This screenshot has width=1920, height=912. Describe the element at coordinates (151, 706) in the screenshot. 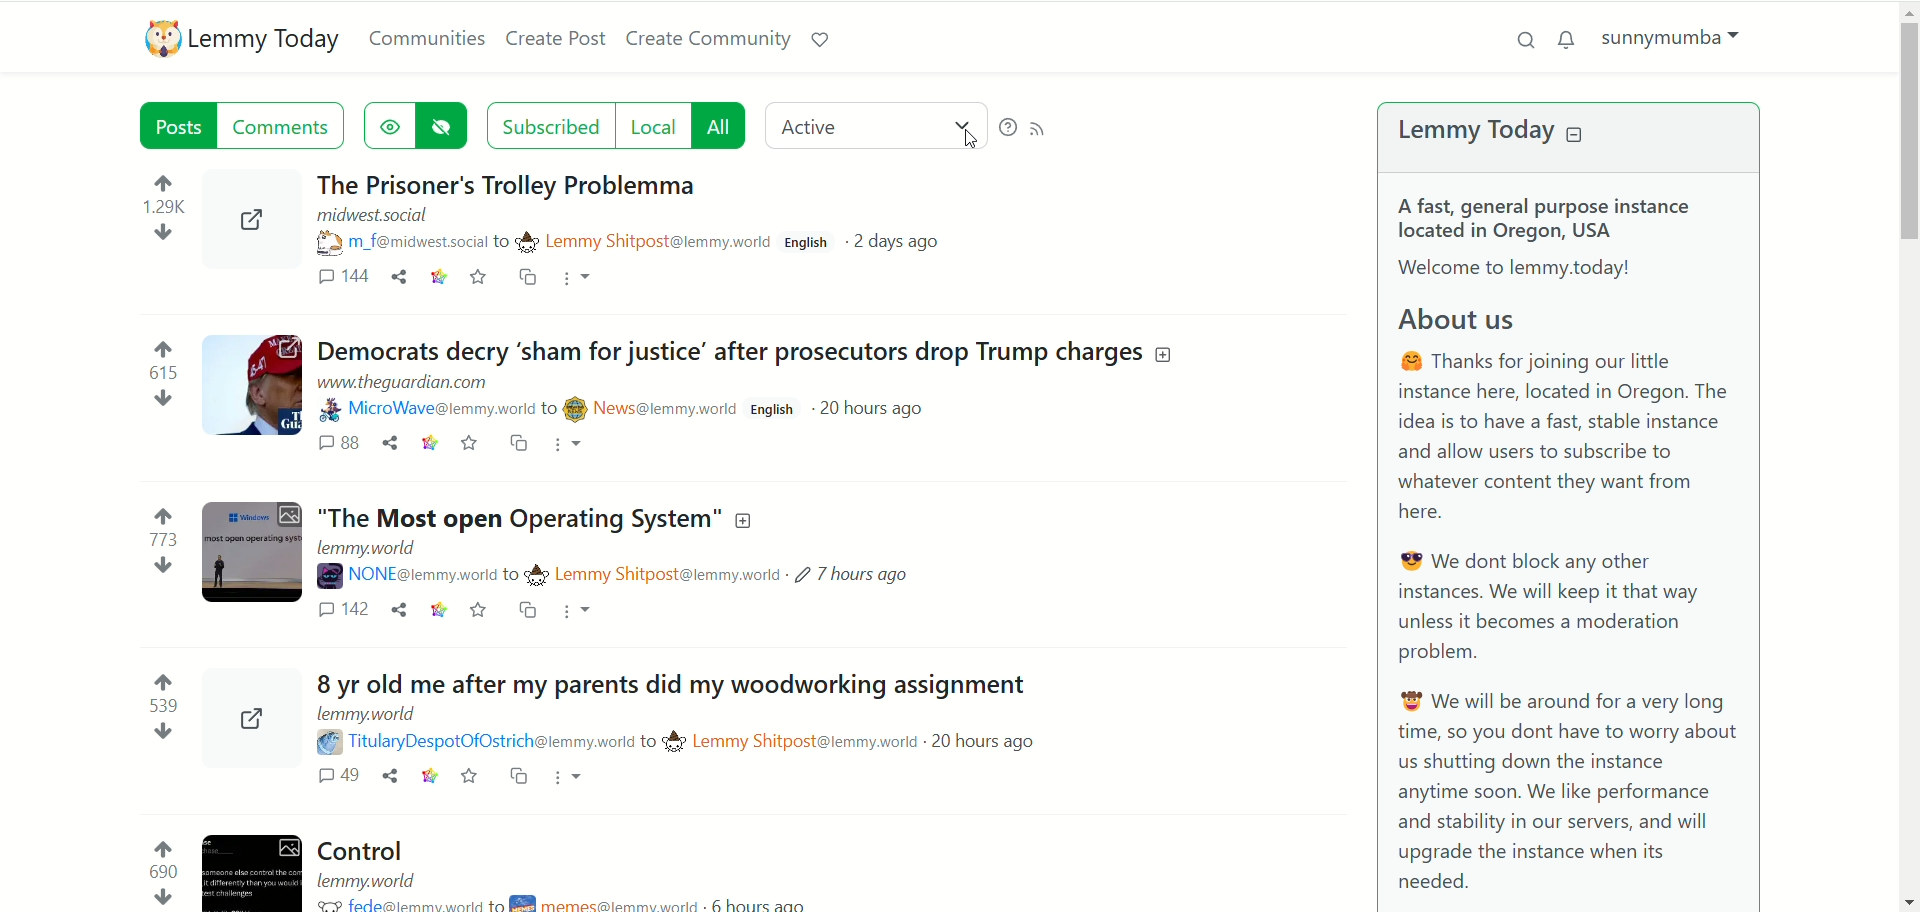

I see `votes` at that location.